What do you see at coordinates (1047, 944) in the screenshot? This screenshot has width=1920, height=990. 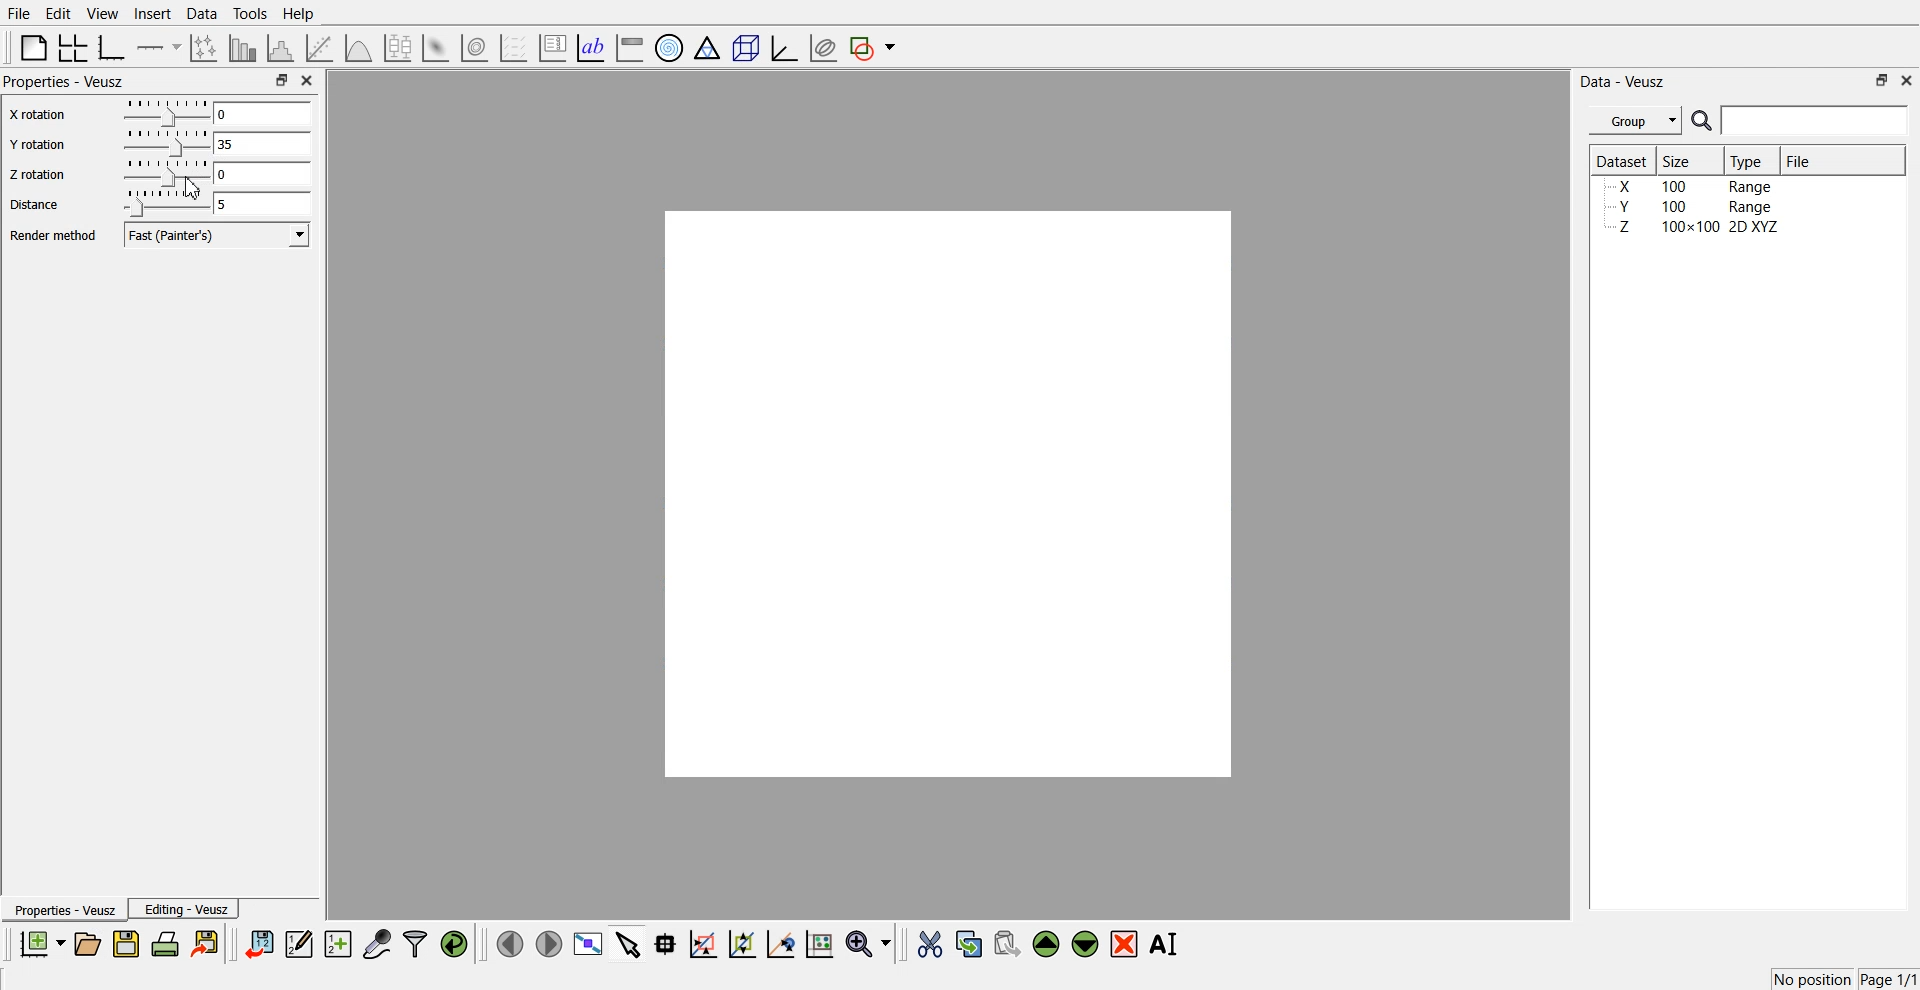 I see `Move up the selected widget` at bounding box center [1047, 944].